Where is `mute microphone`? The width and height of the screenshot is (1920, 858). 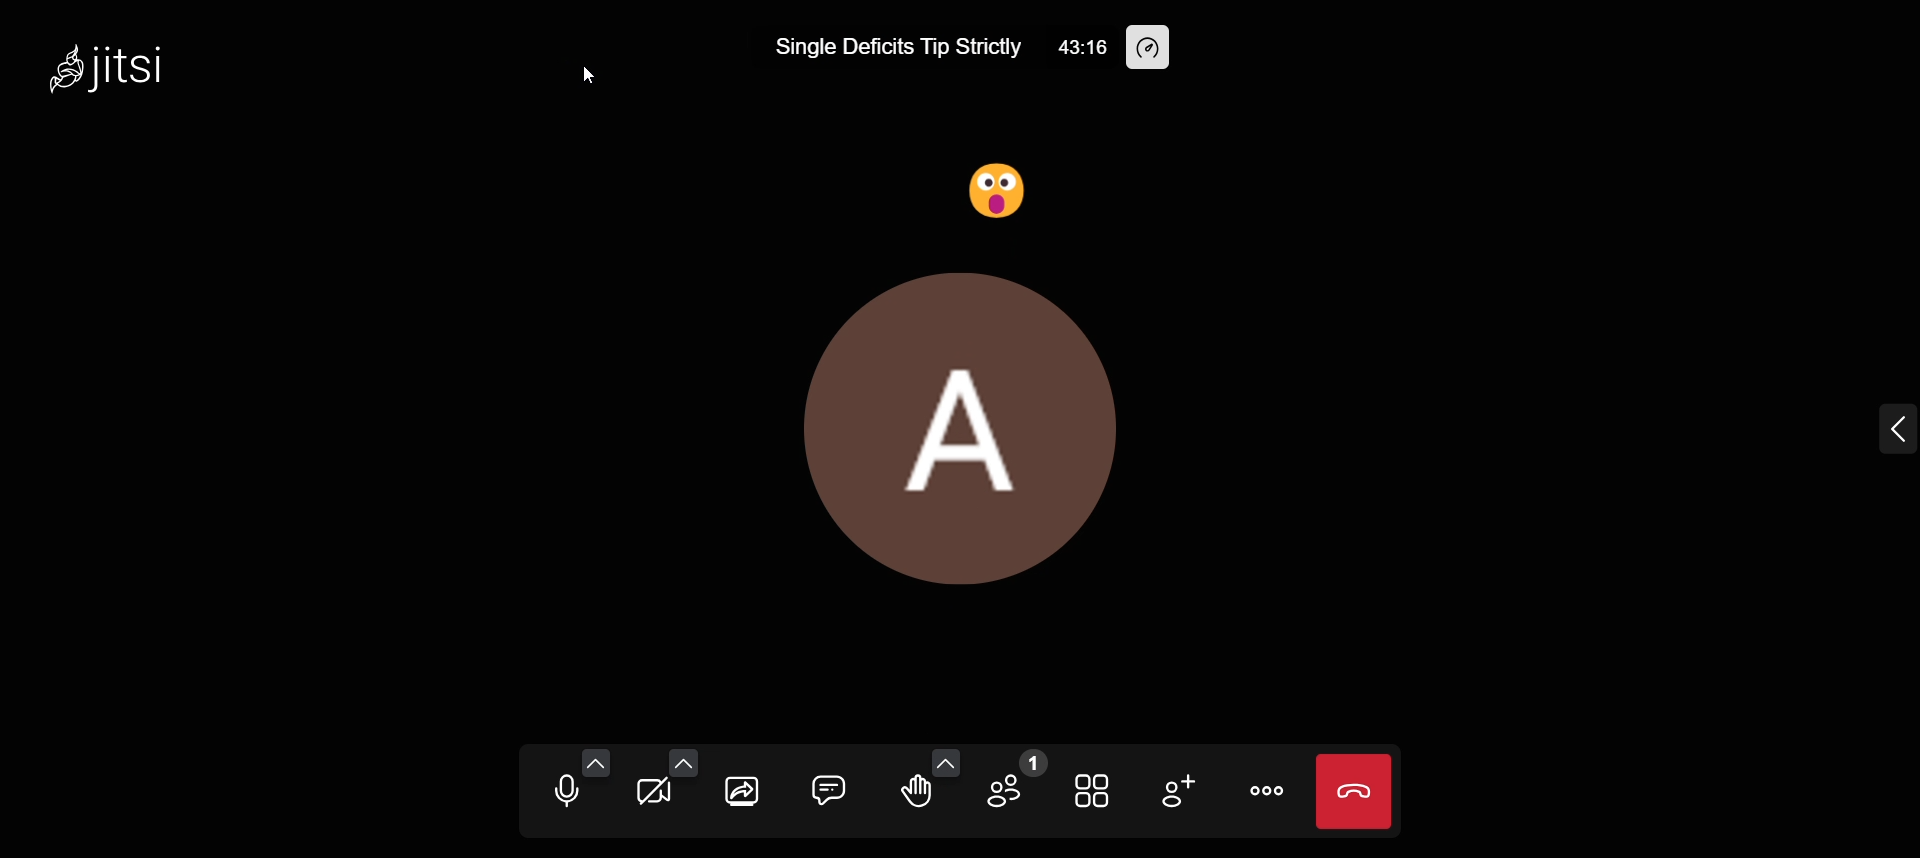 mute microphone is located at coordinates (564, 796).